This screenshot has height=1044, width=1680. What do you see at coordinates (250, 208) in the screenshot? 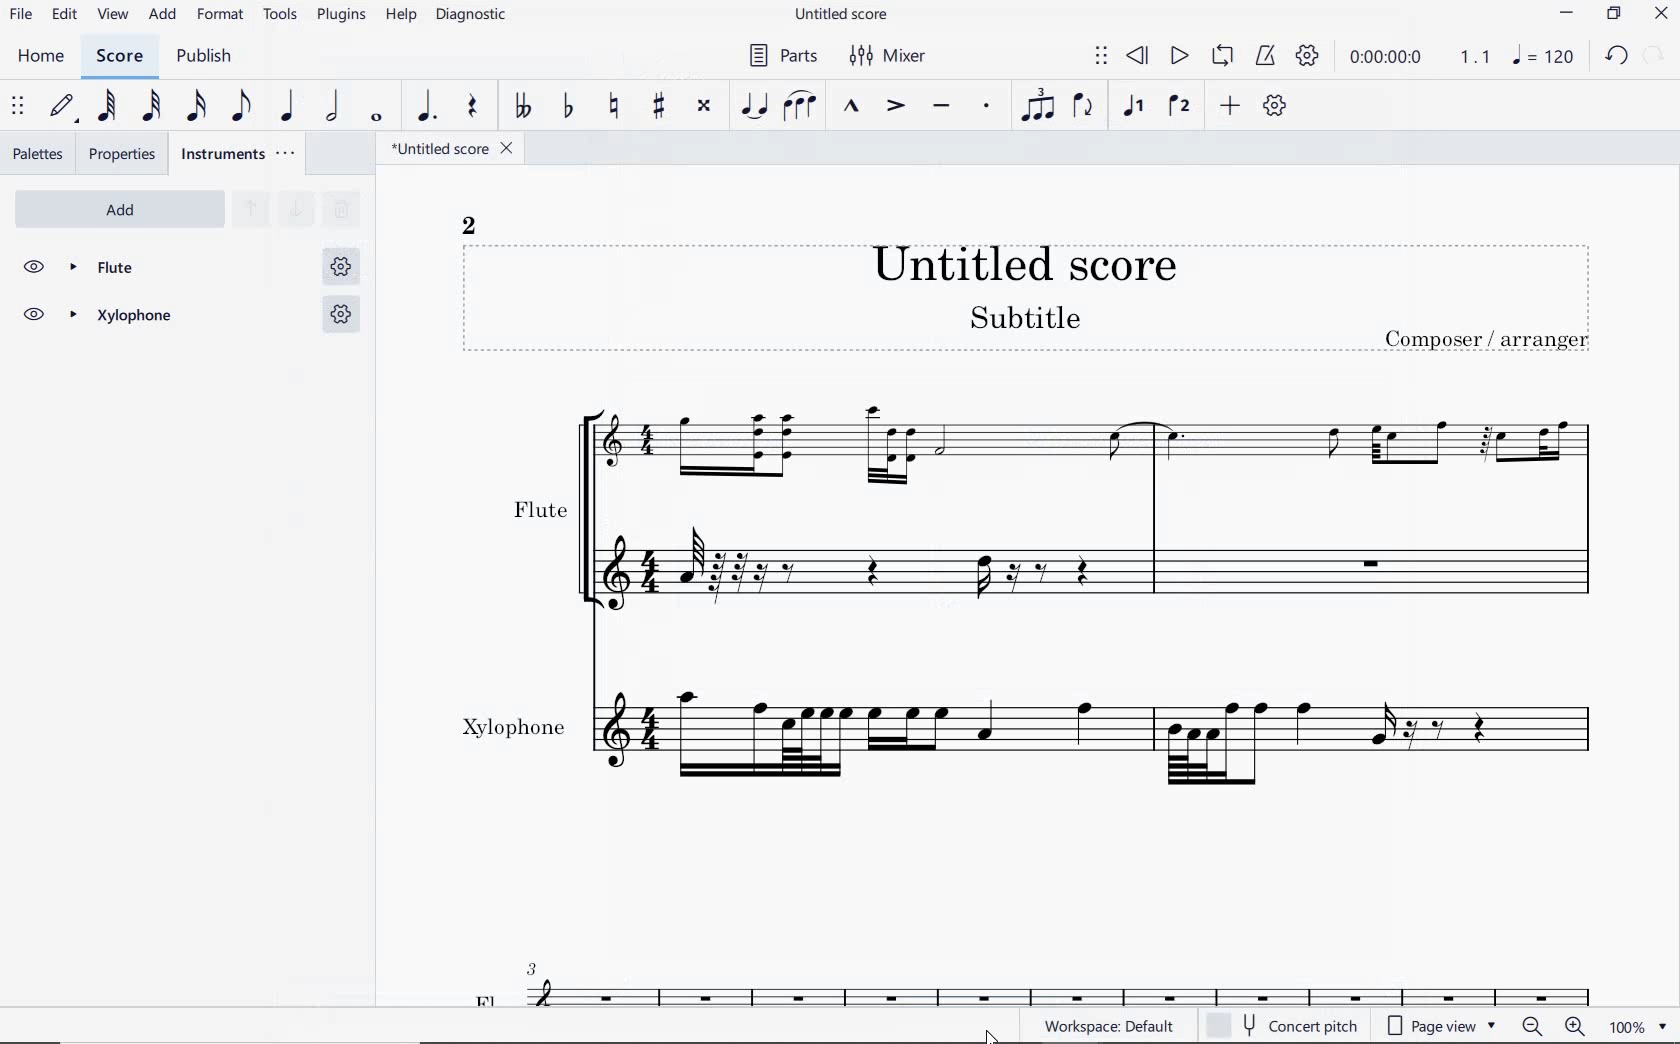
I see `MOVE SELECTED INSTRUMENT UP` at bounding box center [250, 208].